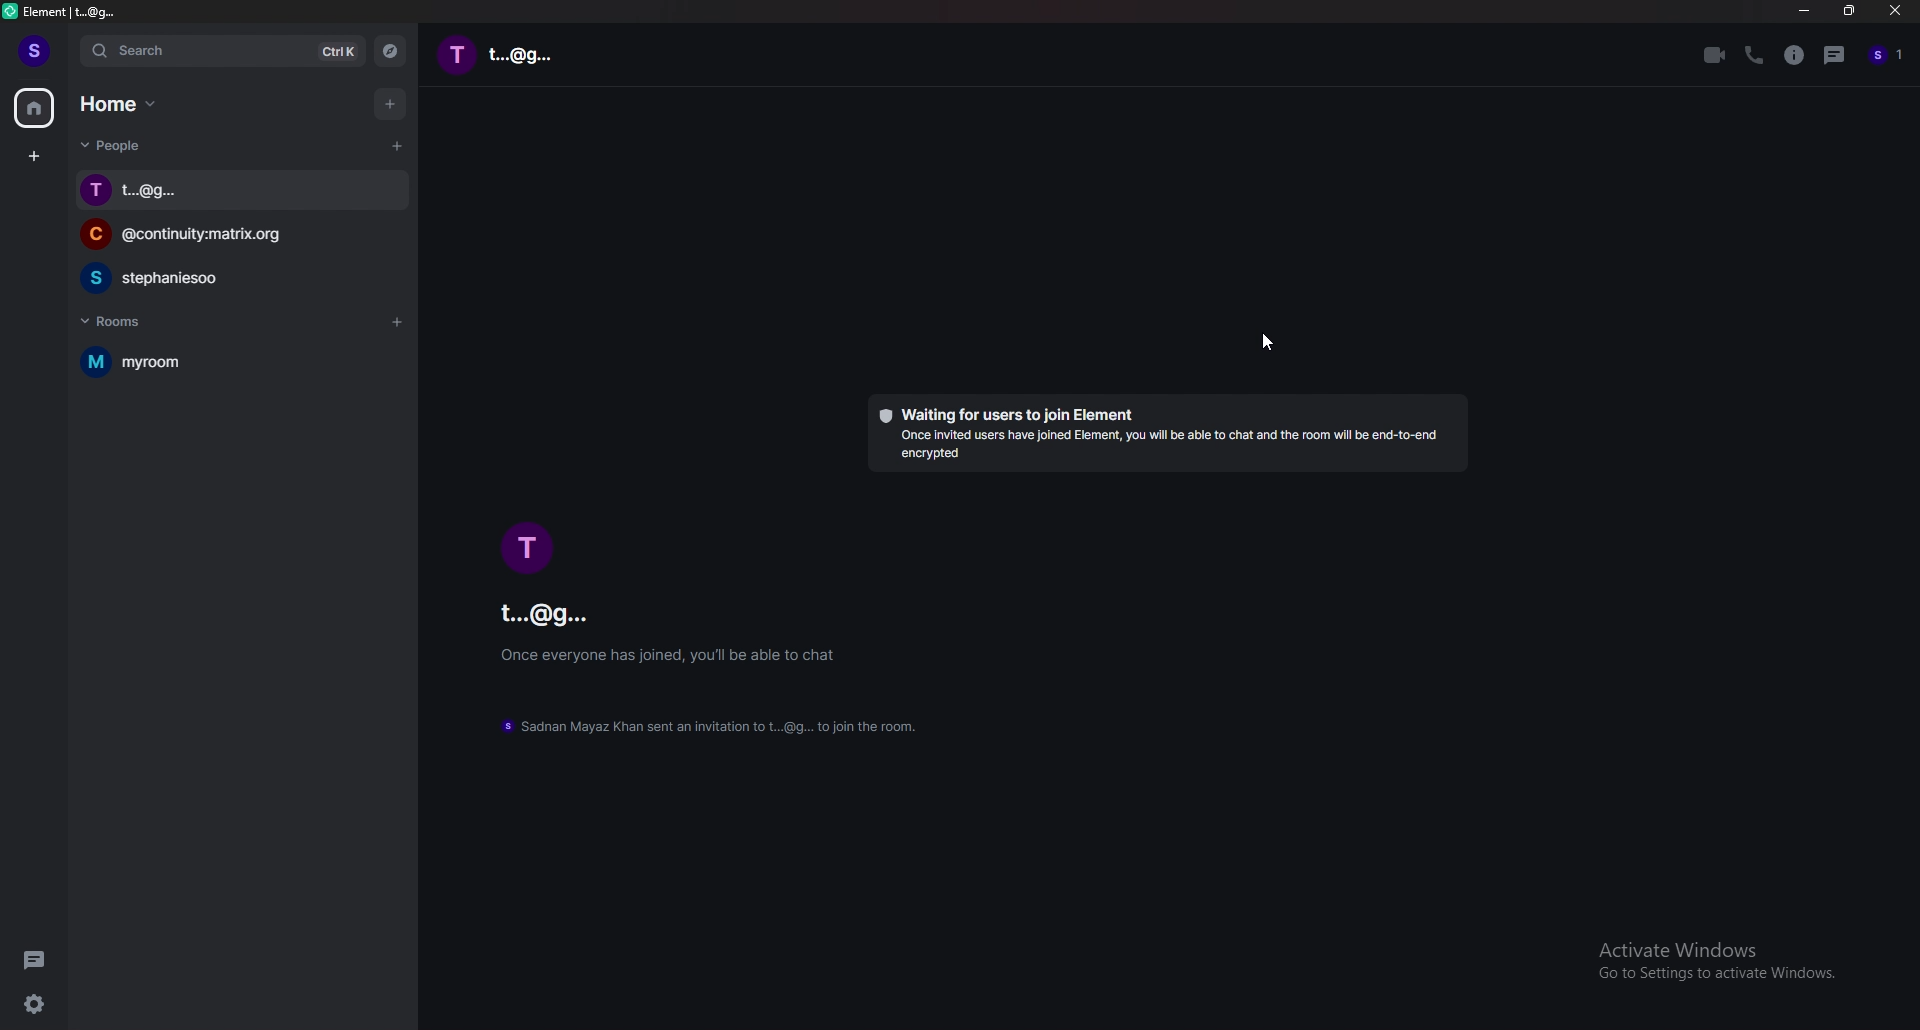 The image size is (1920, 1030). I want to click on home, so click(123, 103).